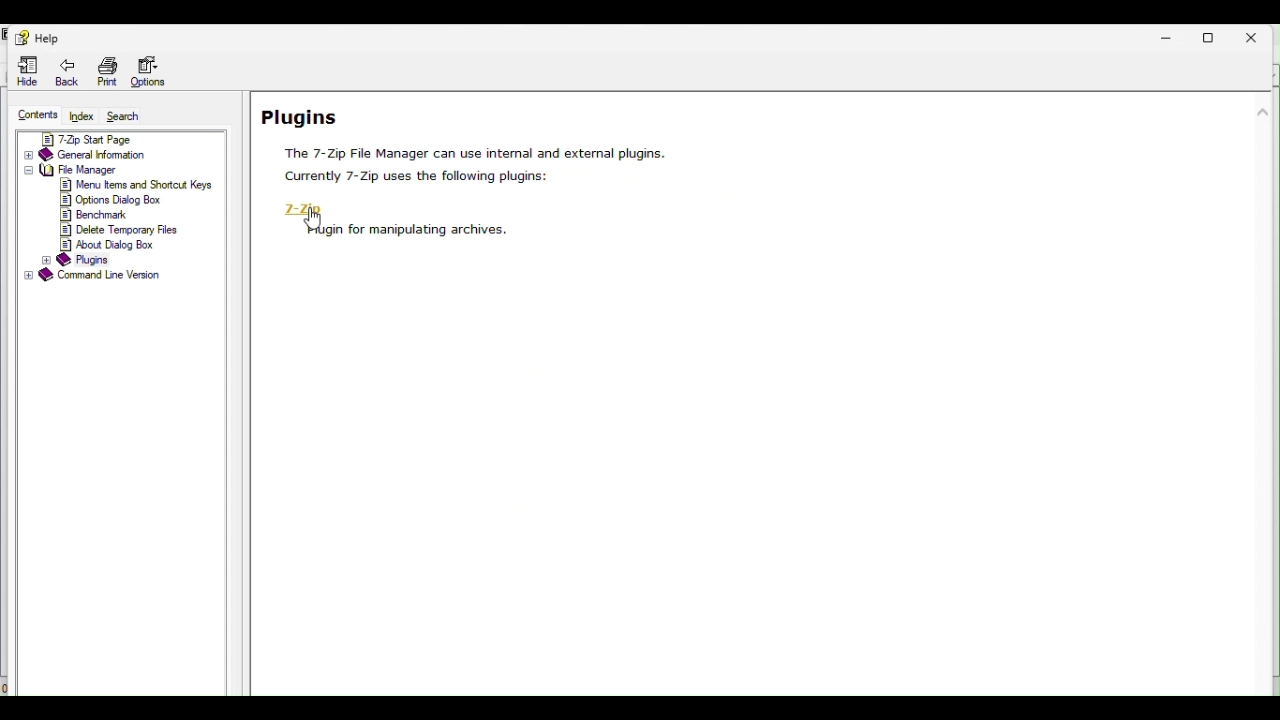  What do you see at coordinates (131, 200) in the screenshot?
I see `options dialog box` at bounding box center [131, 200].